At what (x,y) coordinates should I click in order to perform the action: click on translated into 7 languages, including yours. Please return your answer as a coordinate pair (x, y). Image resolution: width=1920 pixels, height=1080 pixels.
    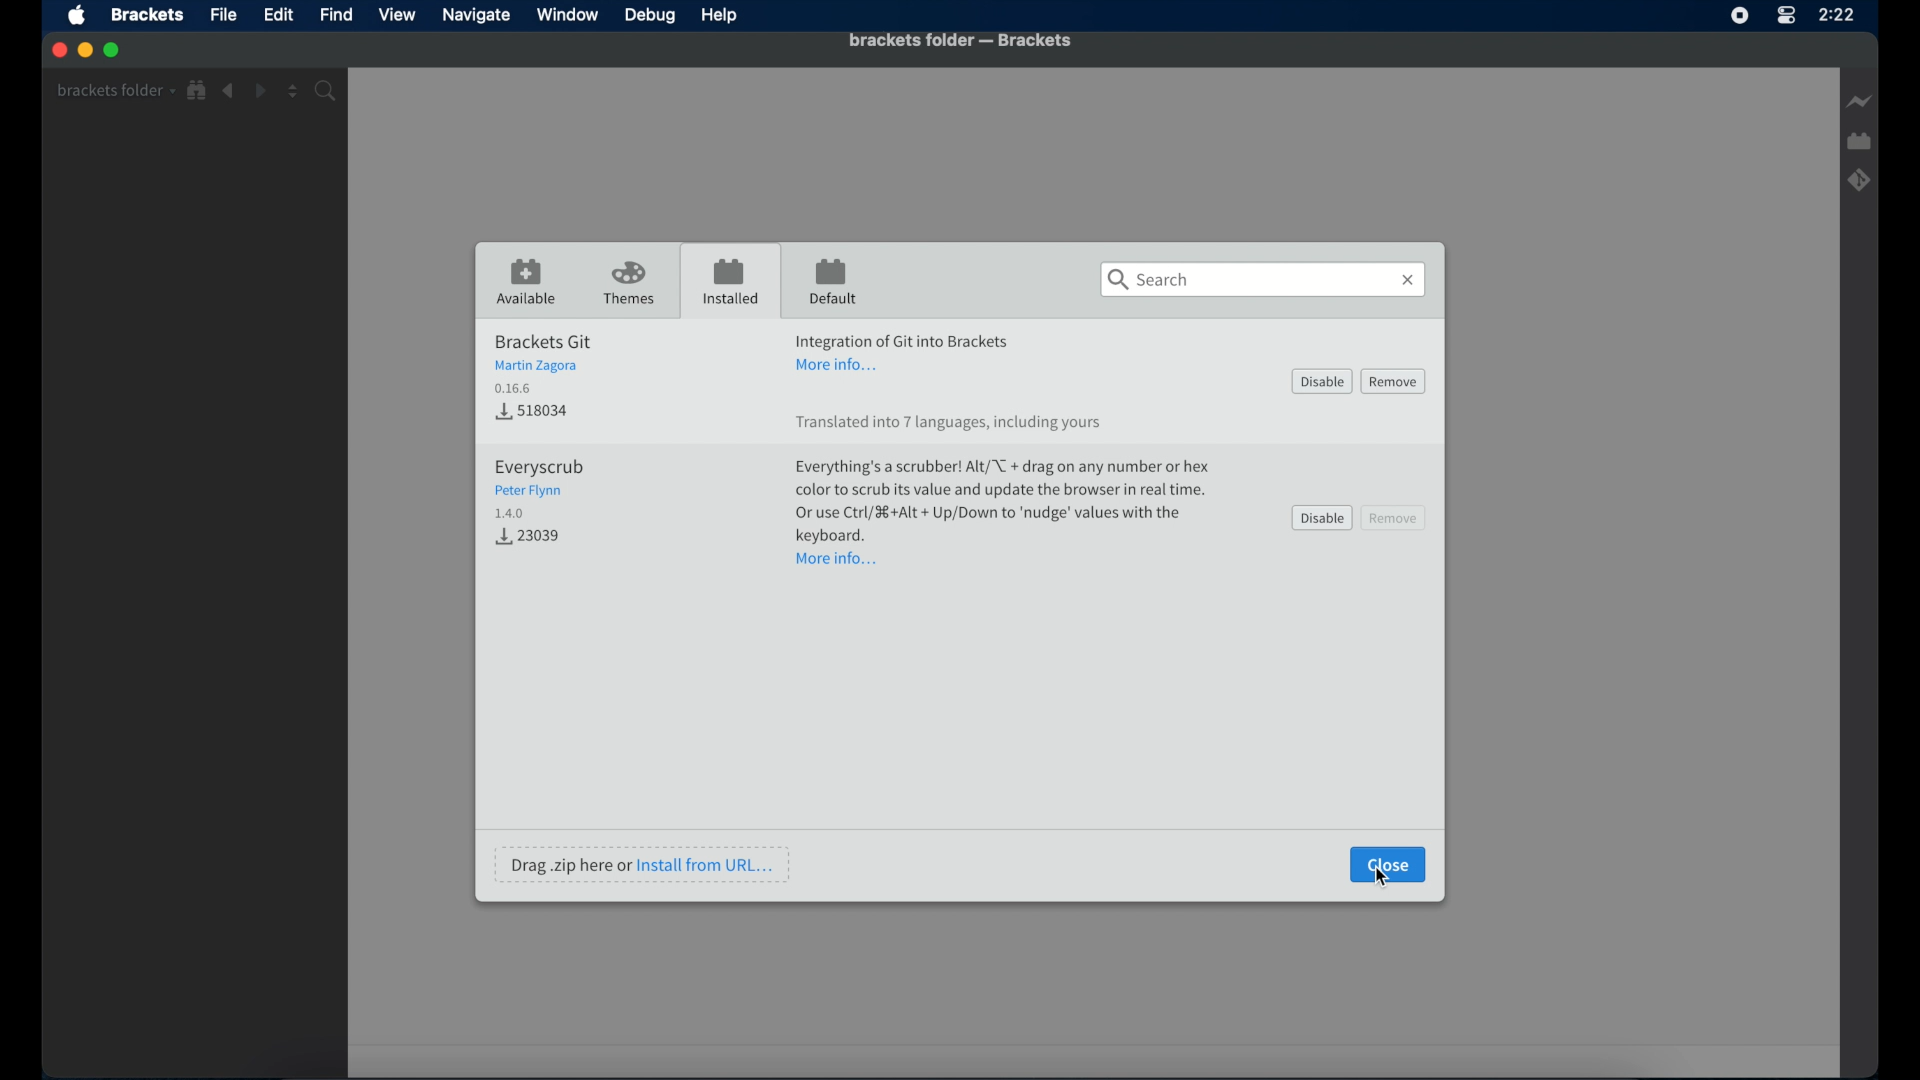
    Looking at the image, I should click on (950, 424).